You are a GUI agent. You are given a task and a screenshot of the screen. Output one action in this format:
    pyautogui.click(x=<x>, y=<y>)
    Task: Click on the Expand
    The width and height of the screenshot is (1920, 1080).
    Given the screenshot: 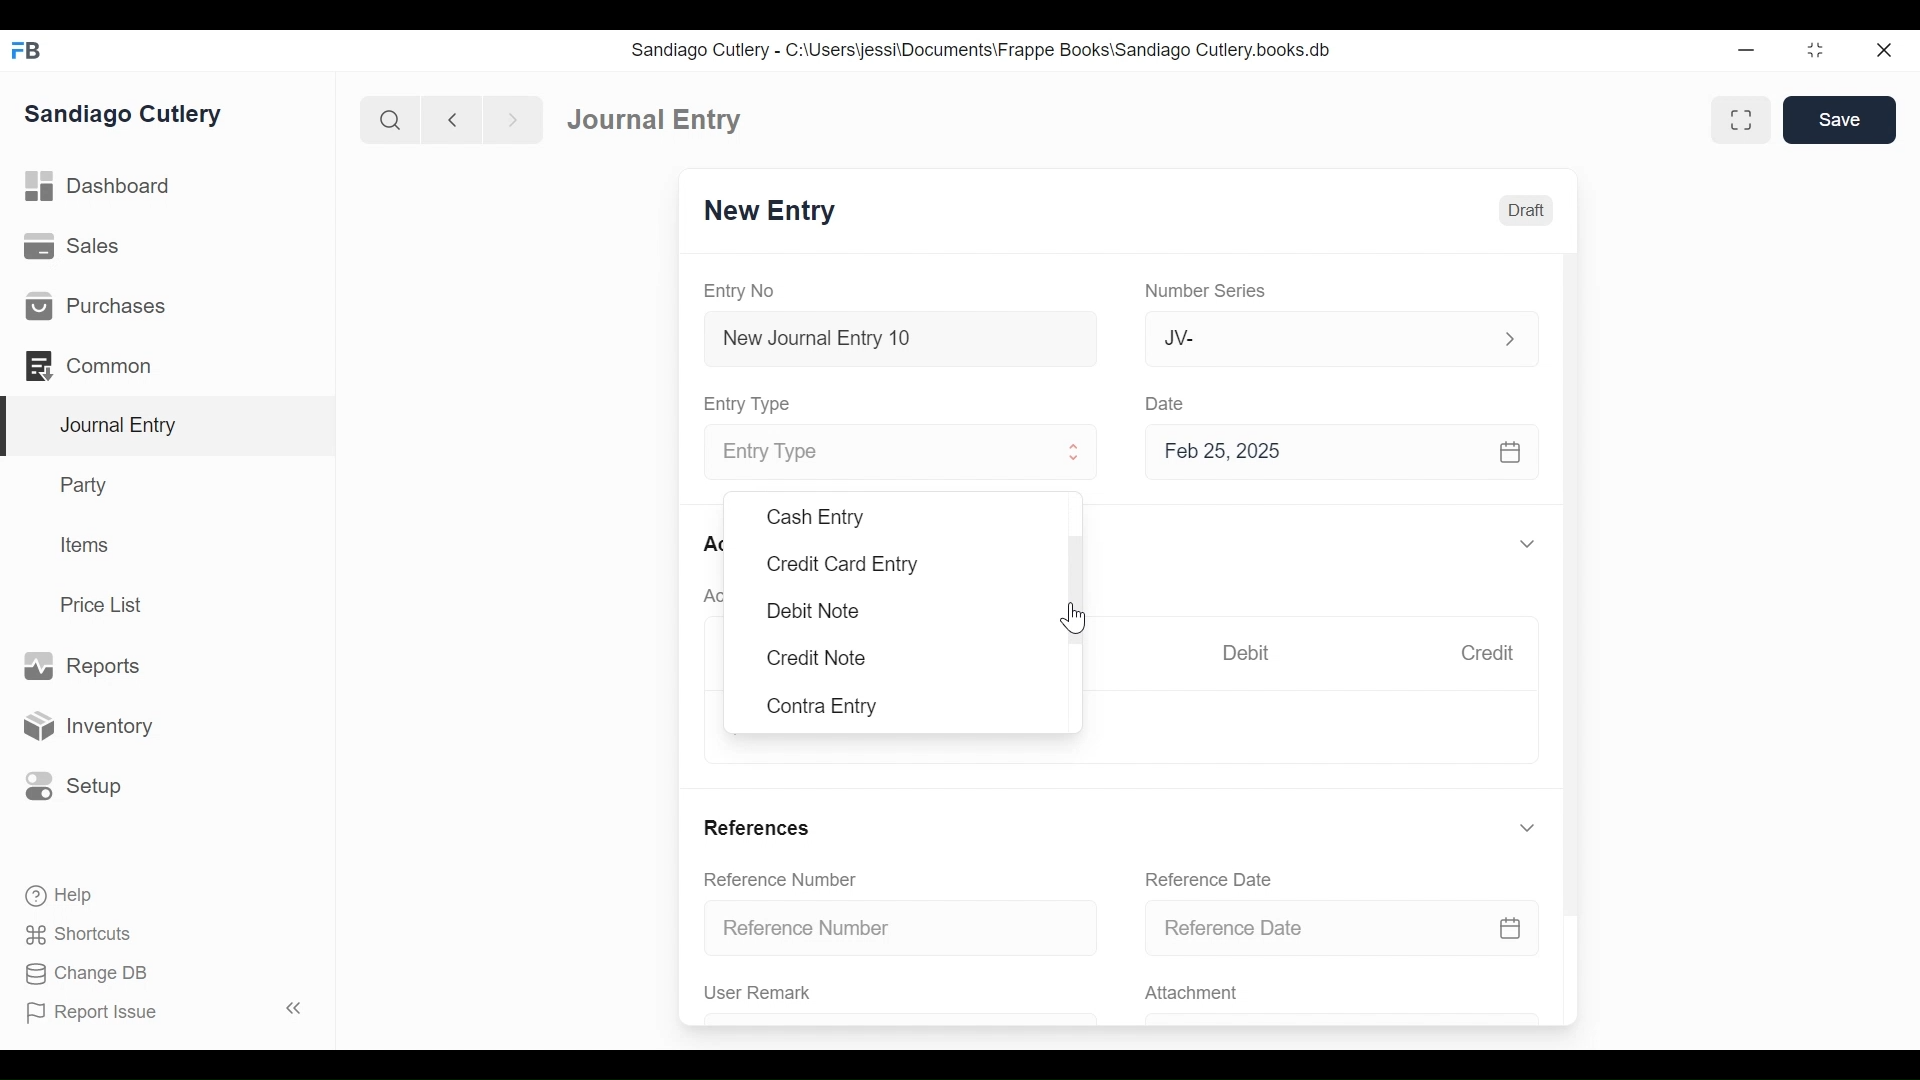 What is the action you would take?
    pyautogui.click(x=1076, y=455)
    